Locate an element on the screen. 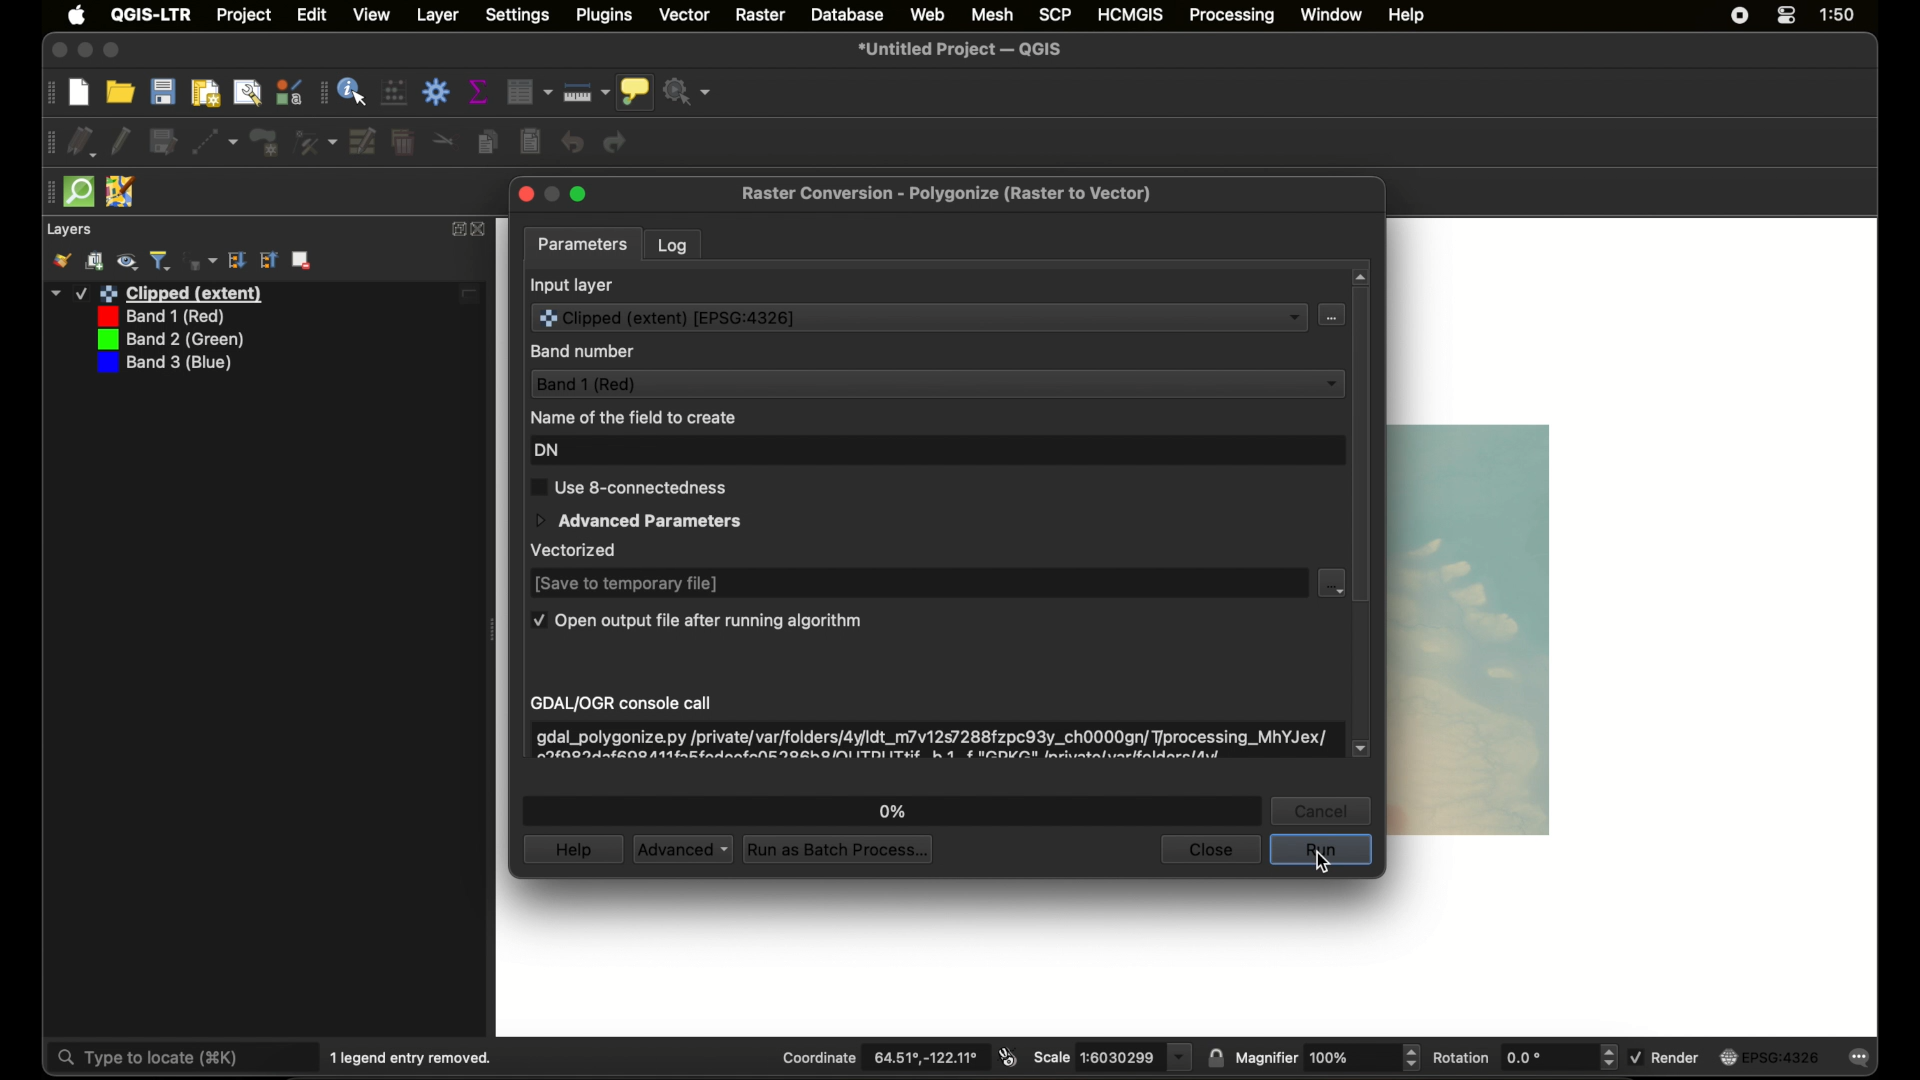 The height and width of the screenshot is (1080, 1920). raster is located at coordinates (761, 16).